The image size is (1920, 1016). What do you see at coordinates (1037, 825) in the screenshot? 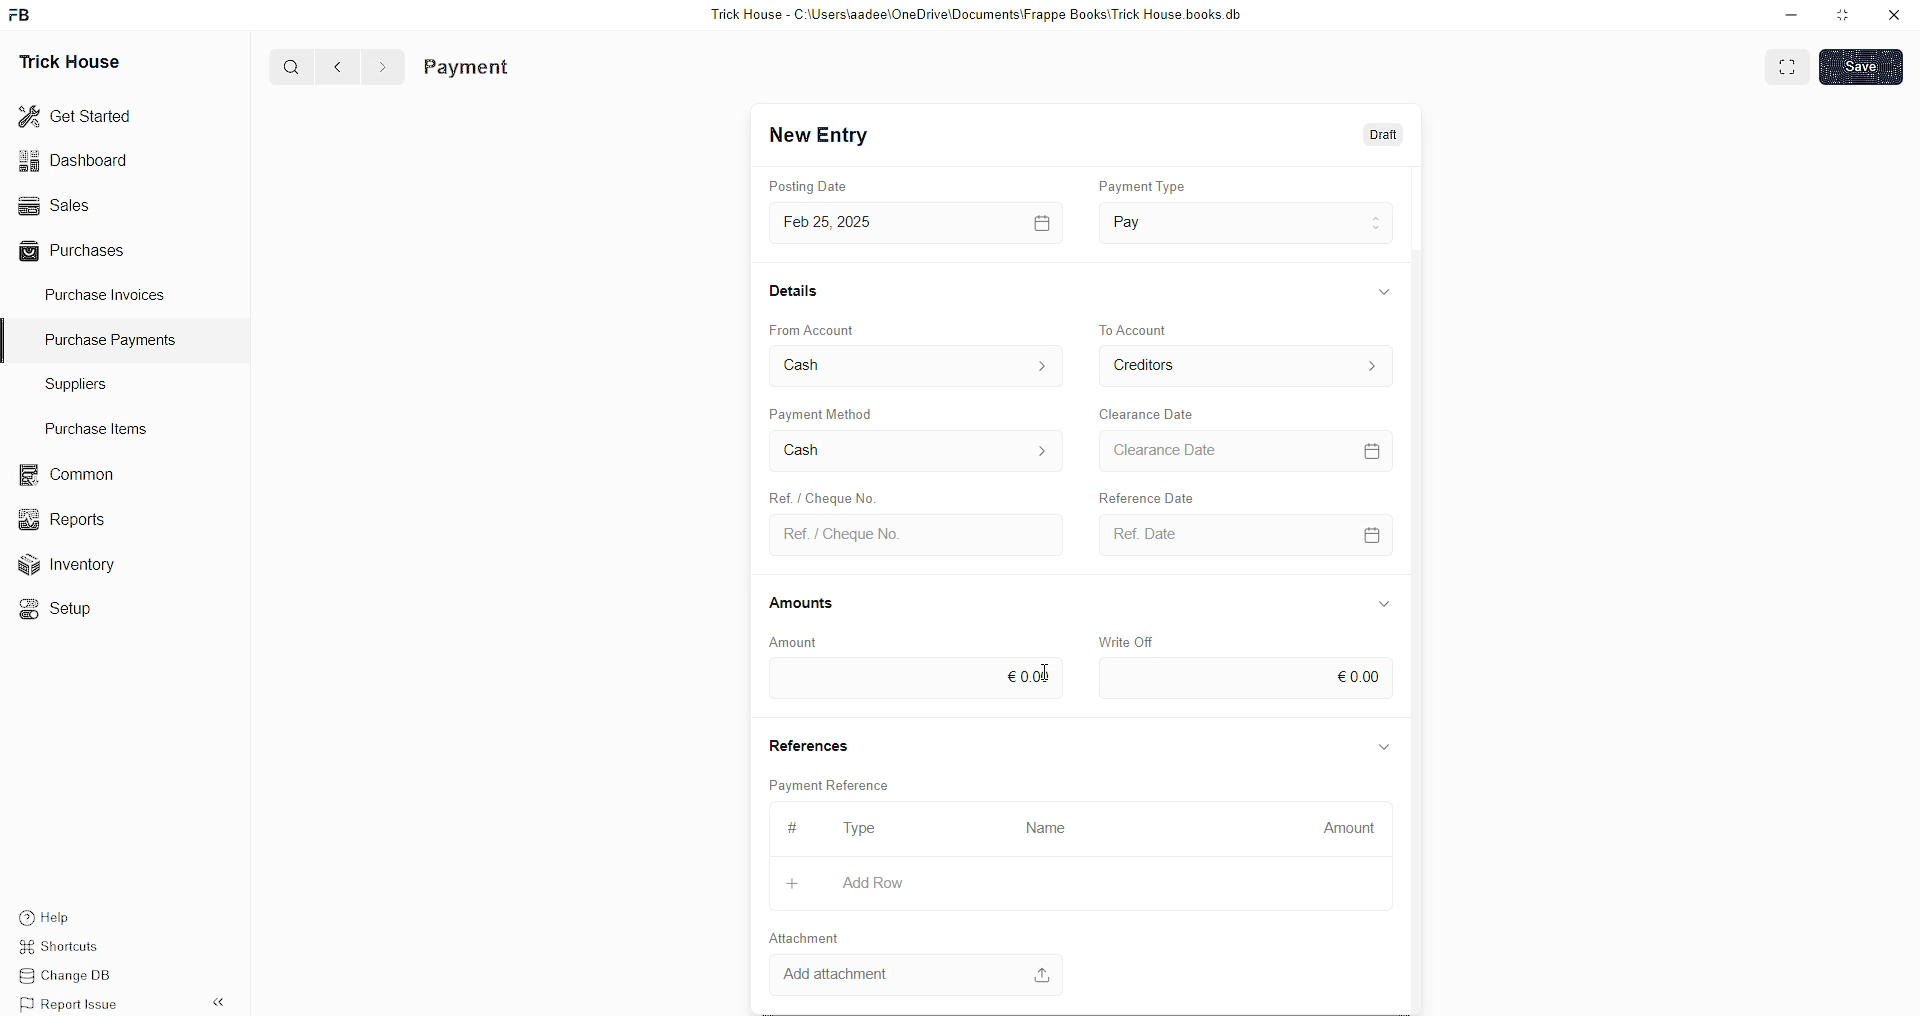
I see `Name` at bounding box center [1037, 825].